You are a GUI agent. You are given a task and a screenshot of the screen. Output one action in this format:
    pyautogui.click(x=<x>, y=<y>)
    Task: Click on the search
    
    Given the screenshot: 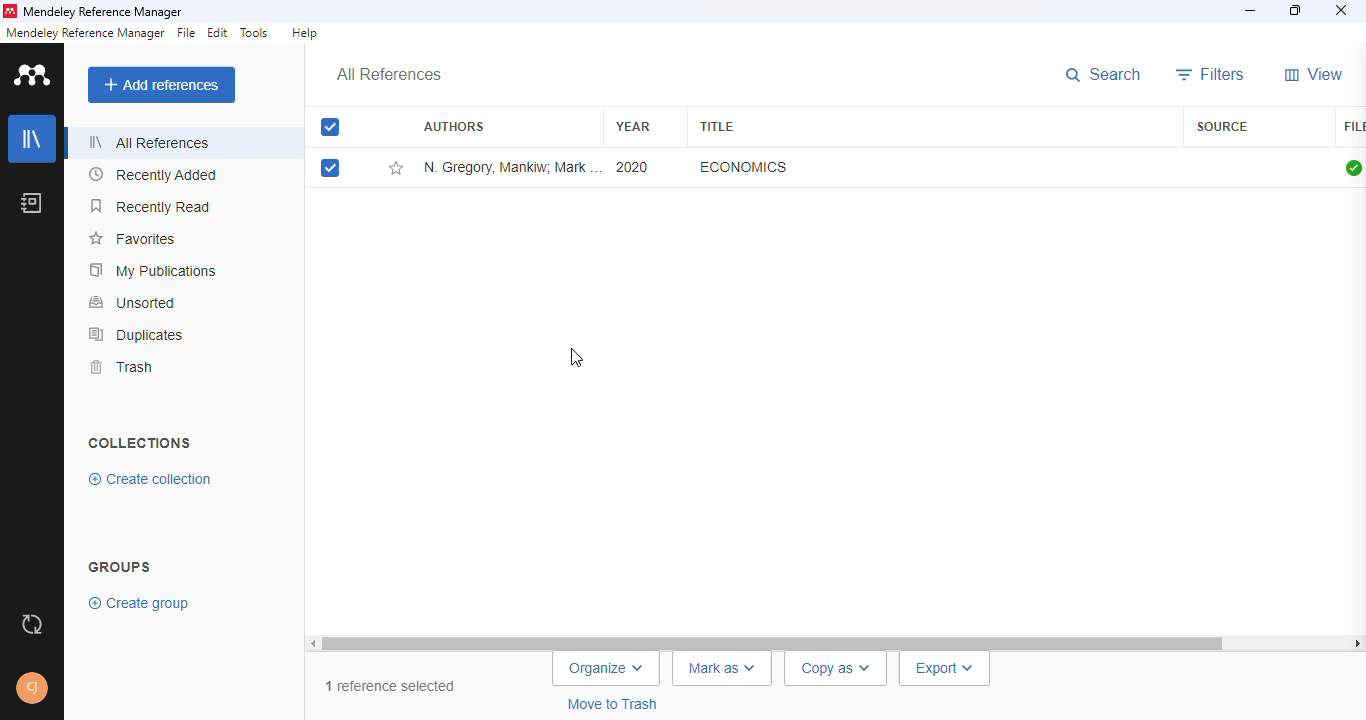 What is the action you would take?
    pyautogui.click(x=1103, y=75)
    